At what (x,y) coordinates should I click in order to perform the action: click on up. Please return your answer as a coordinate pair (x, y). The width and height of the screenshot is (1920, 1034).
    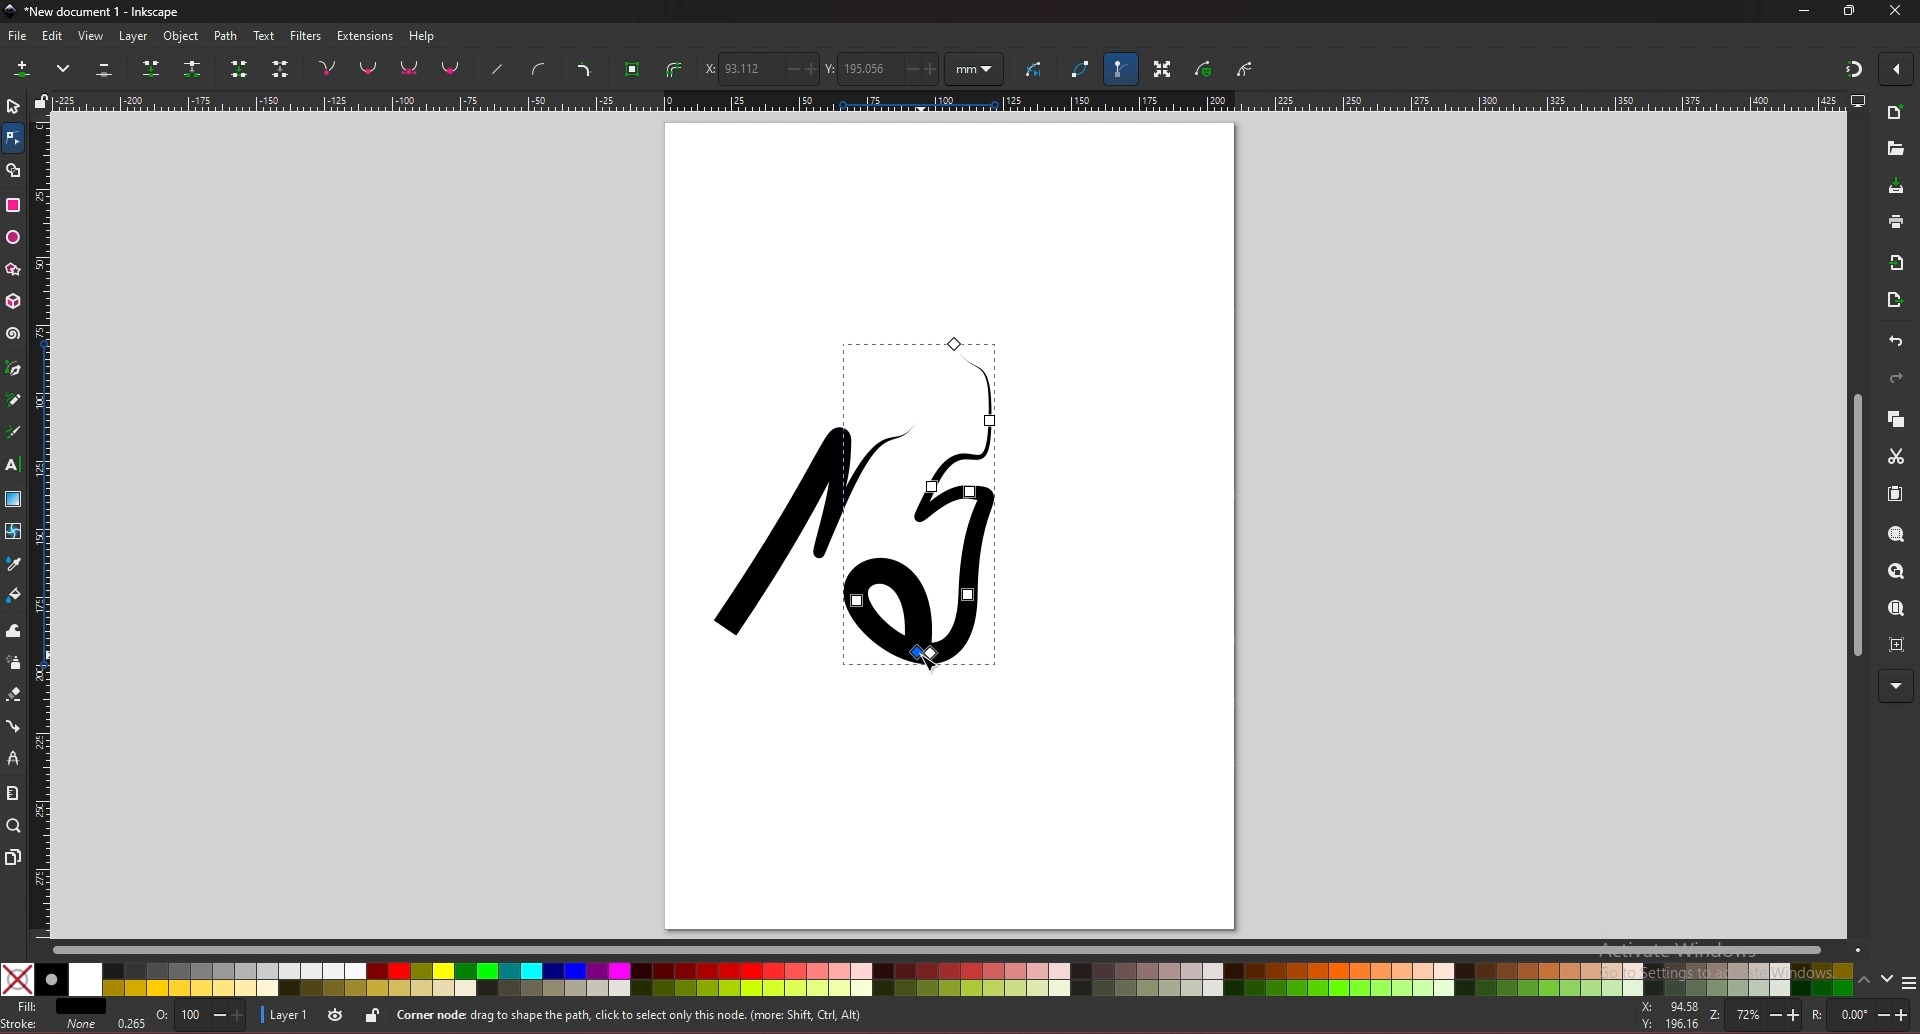
    Looking at the image, I should click on (1866, 978).